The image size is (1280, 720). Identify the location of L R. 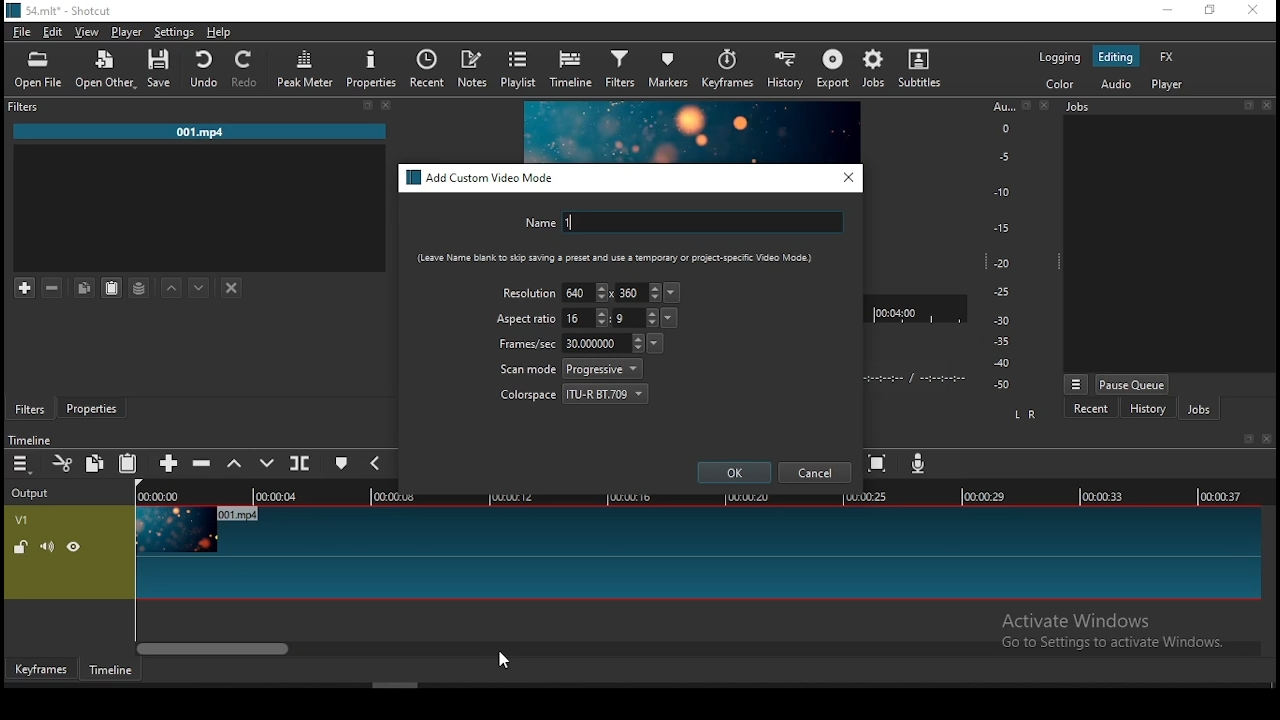
(1027, 415).